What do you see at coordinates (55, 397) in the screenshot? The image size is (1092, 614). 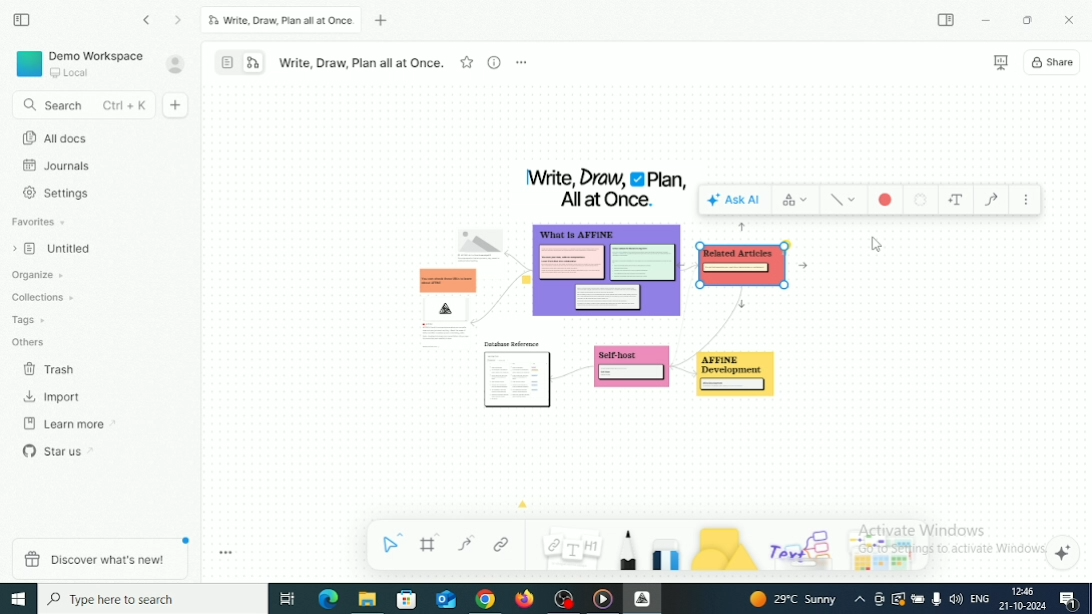 I see `Import` at bounding box center [55, 397].